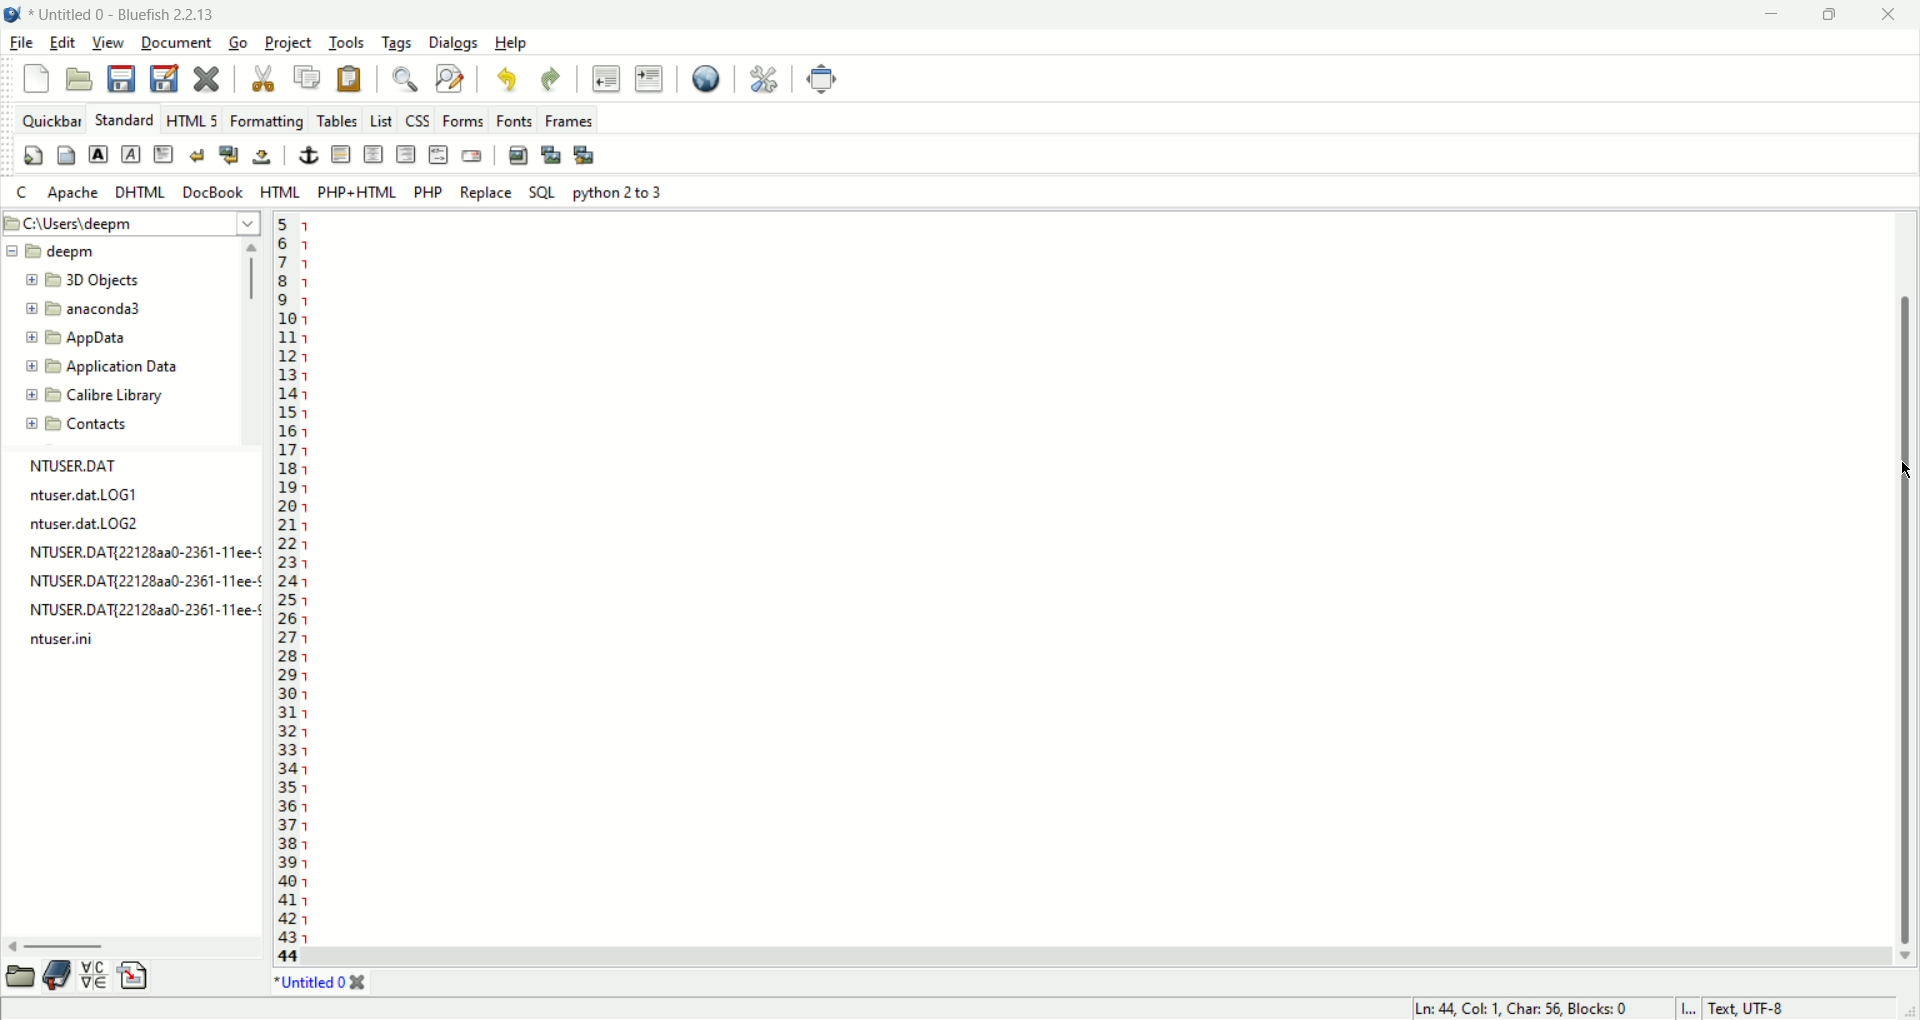 The width and height of the screenshot is (1920, 1020). What do you see at coordinates (52, 251) in the screenshot?
I see `Folder name` at bounding box center [52, 251].